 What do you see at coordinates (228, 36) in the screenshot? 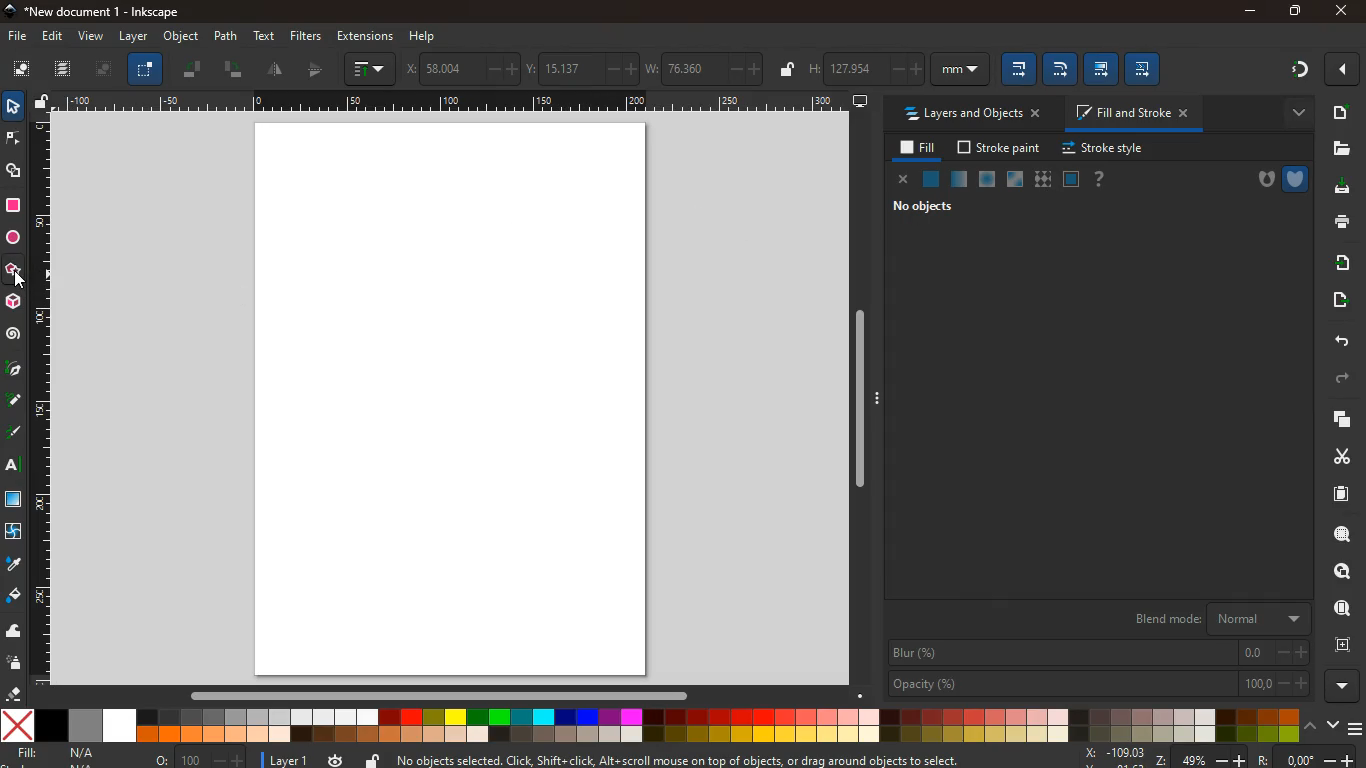
I see `path` at bounding box center [228, 36].